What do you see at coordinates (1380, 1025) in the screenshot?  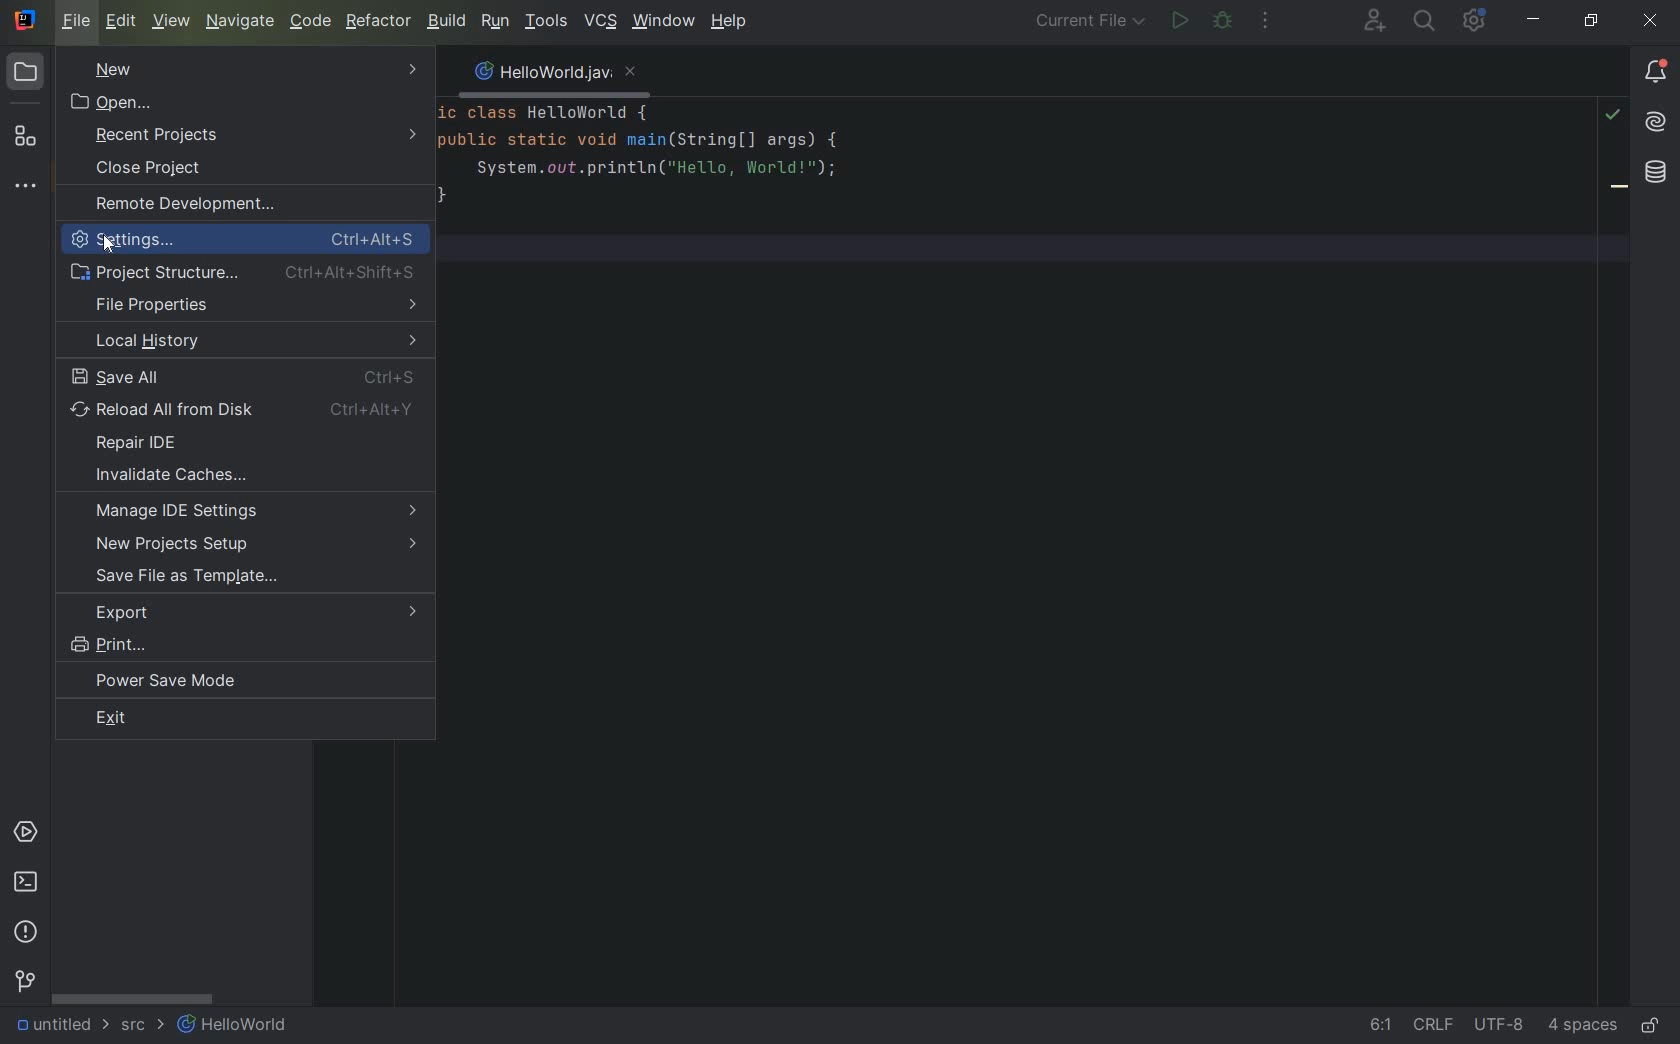 I see `go to line` at bounding box center [1380, 1025].